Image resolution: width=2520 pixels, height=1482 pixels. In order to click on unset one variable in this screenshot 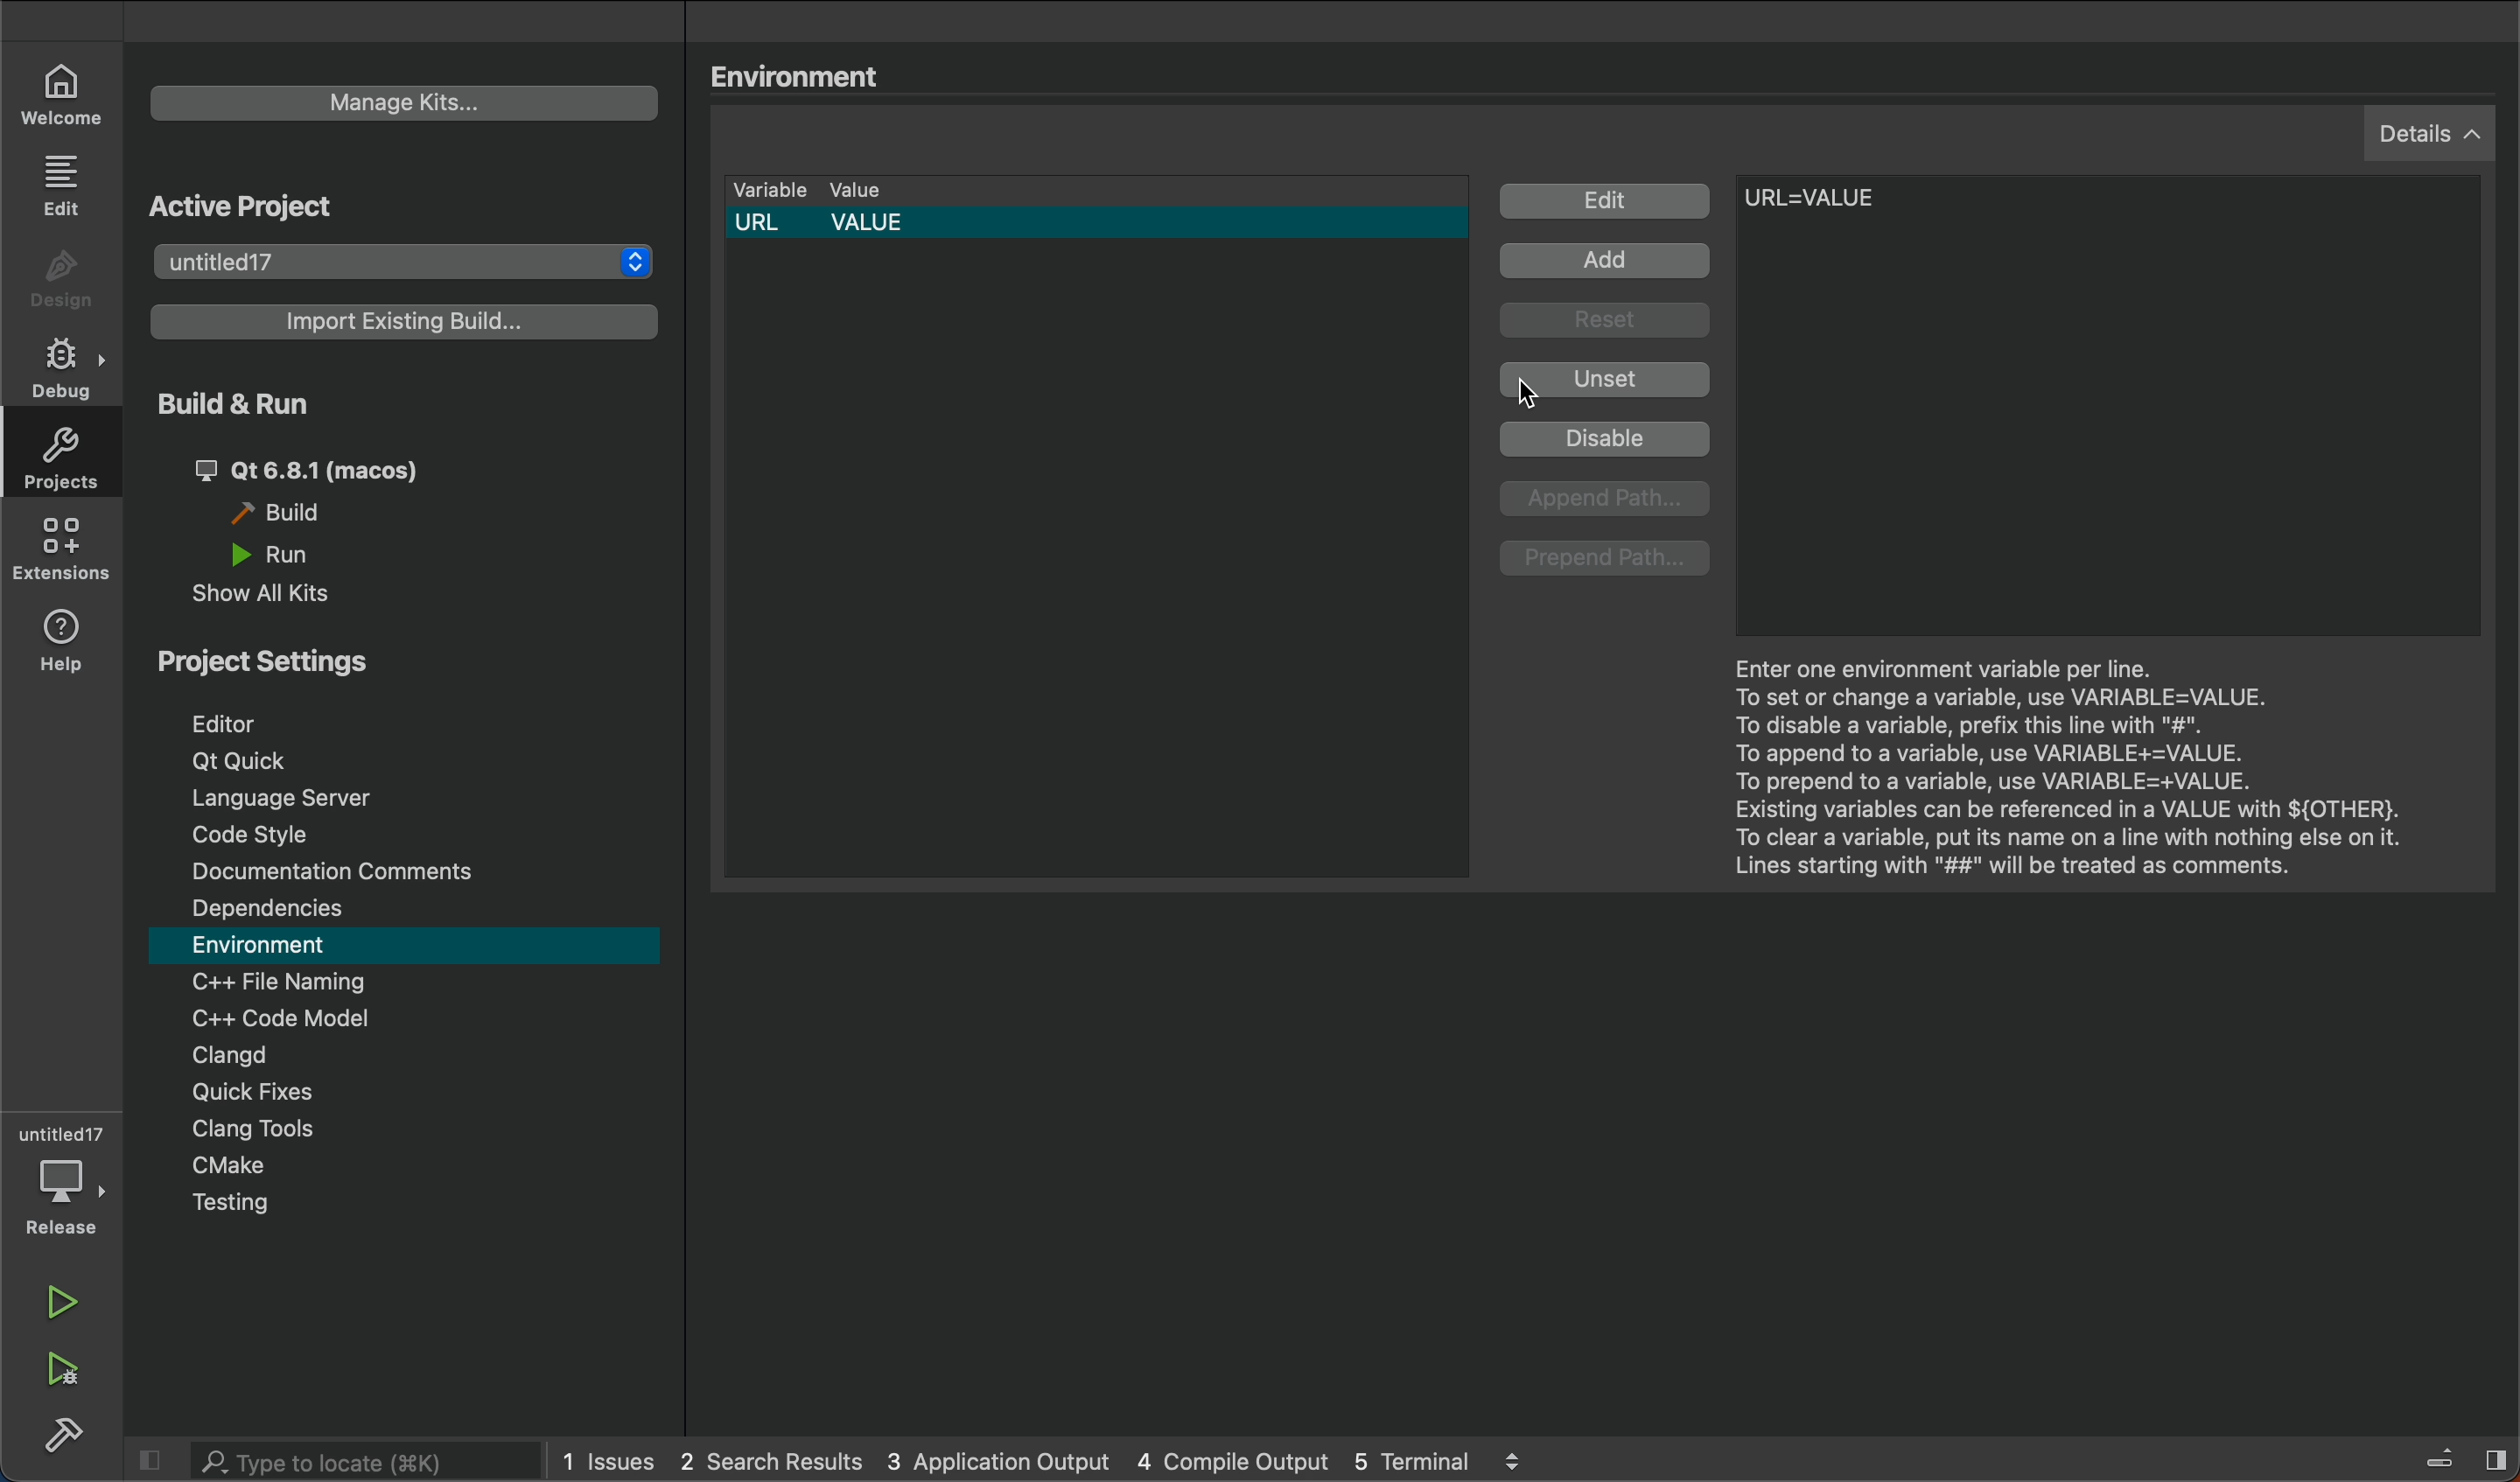, I will do `click(1100, 254)`.